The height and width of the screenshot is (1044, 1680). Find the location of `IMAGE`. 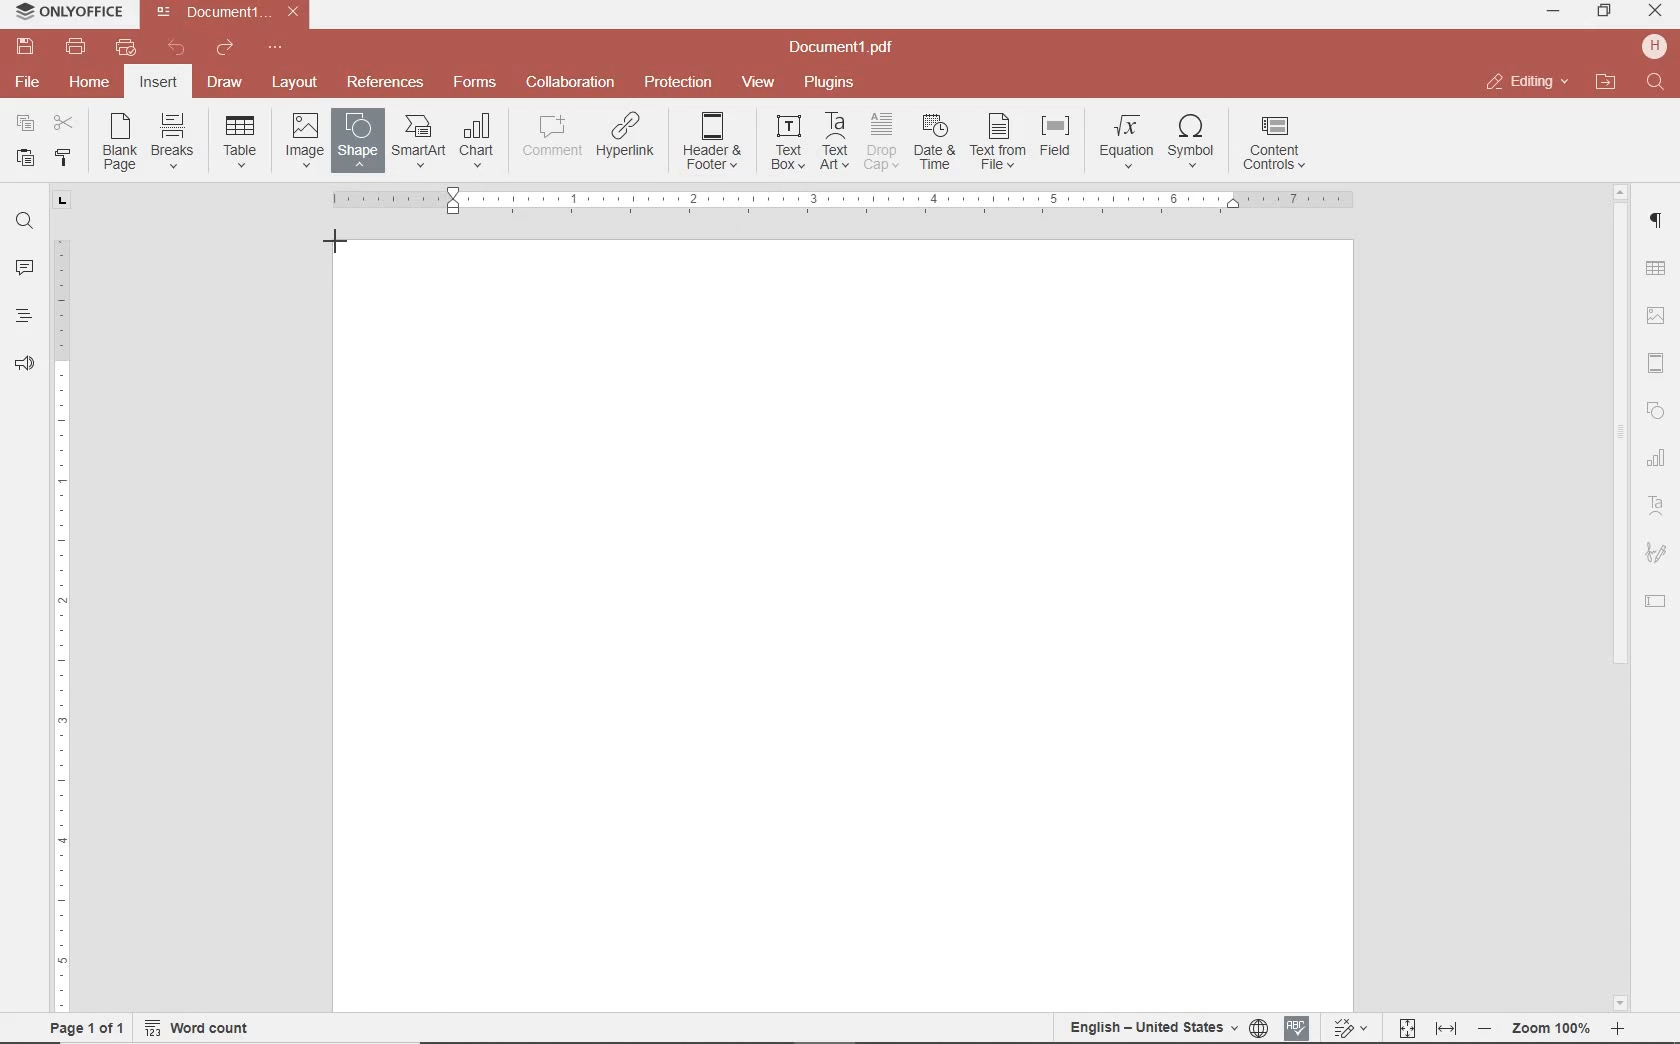

IMAGE is located at coordinates (1657, 318).